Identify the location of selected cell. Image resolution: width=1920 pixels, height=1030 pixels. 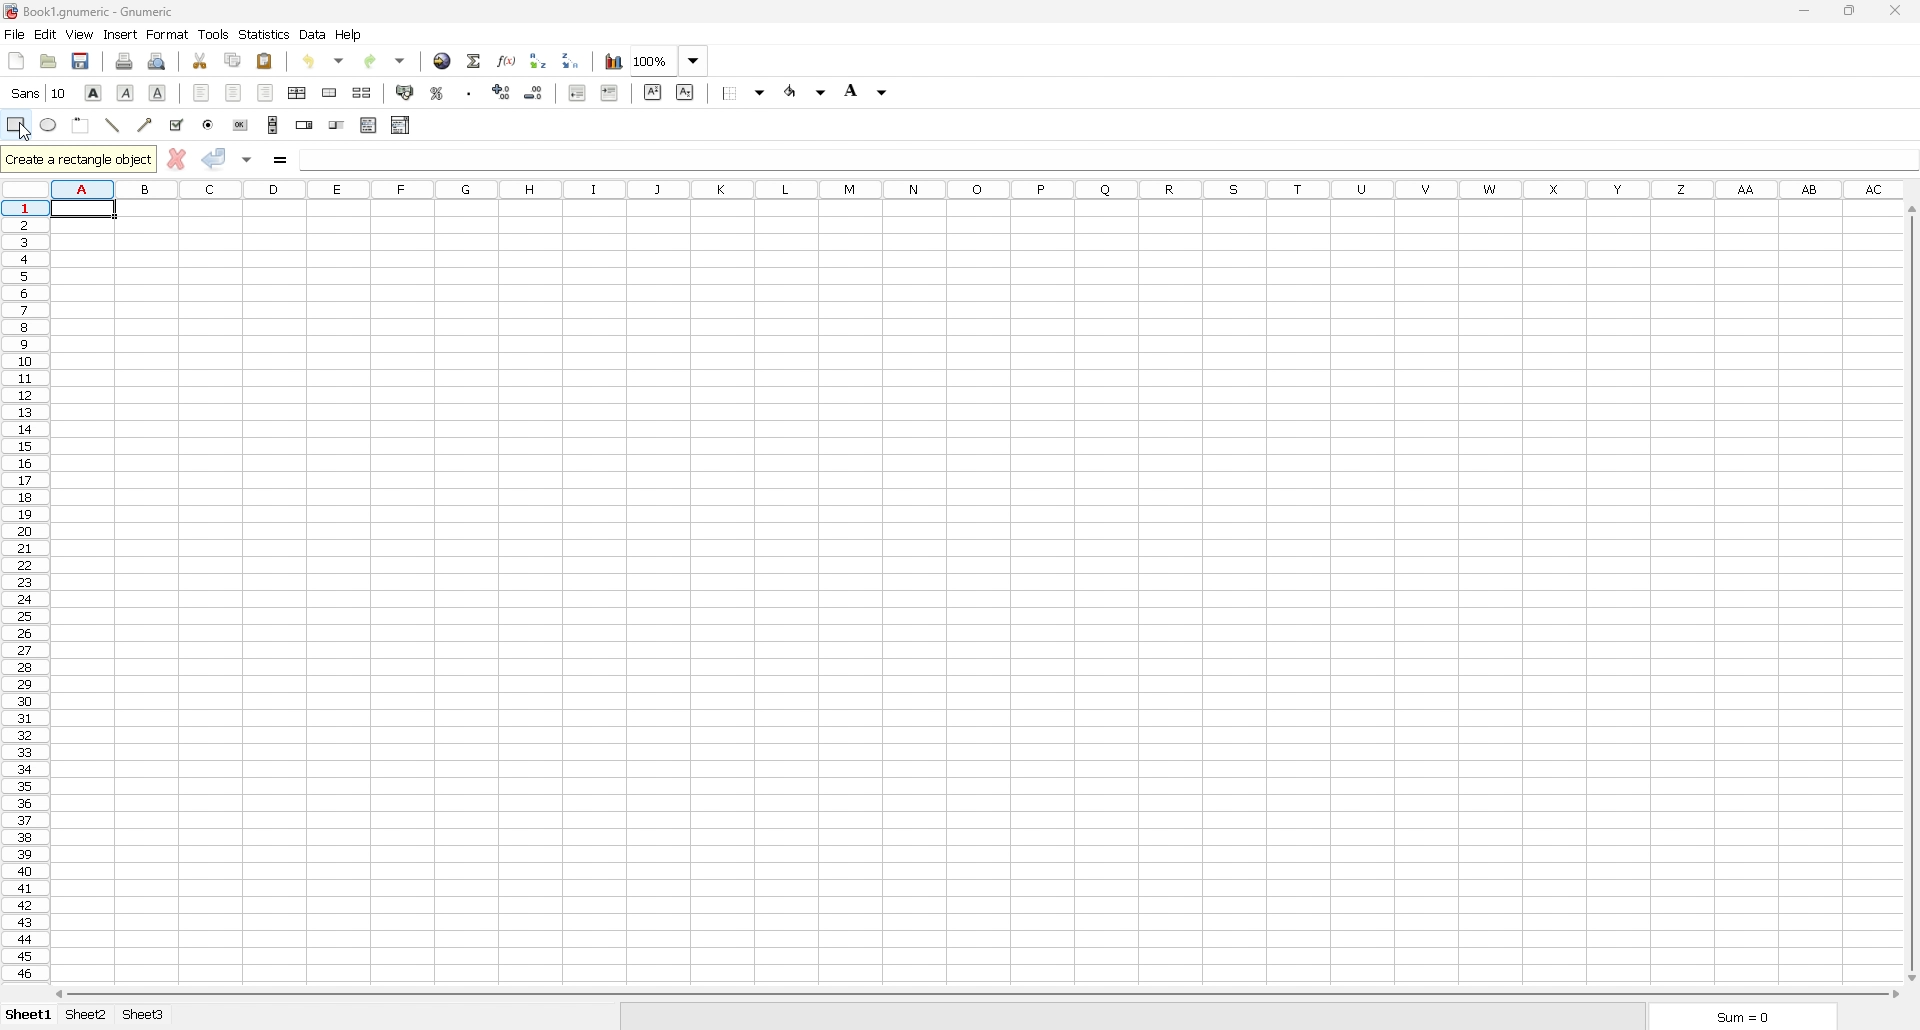
(83, 210).